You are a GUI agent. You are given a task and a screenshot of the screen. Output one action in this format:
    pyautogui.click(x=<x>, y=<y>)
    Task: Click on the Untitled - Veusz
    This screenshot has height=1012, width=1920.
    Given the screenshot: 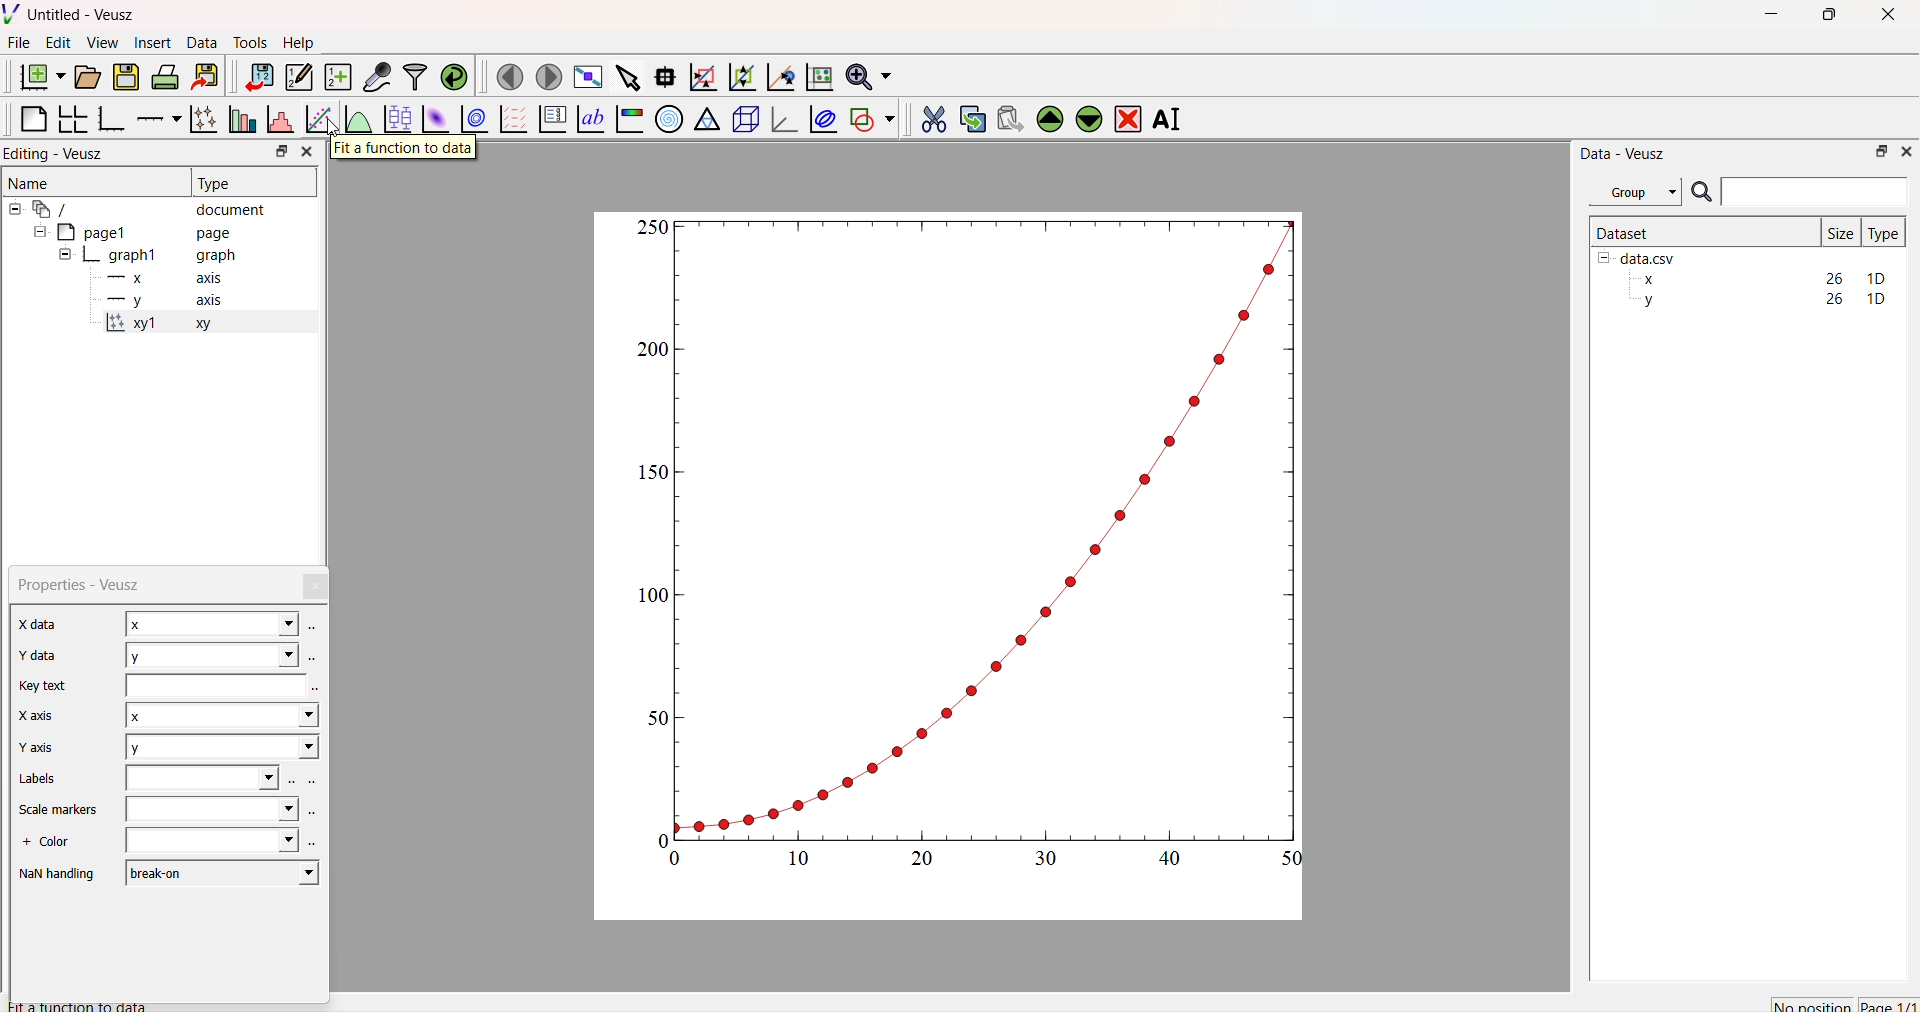 What is the action you would take?
    pyautogui.click(x=73, y=14)
    